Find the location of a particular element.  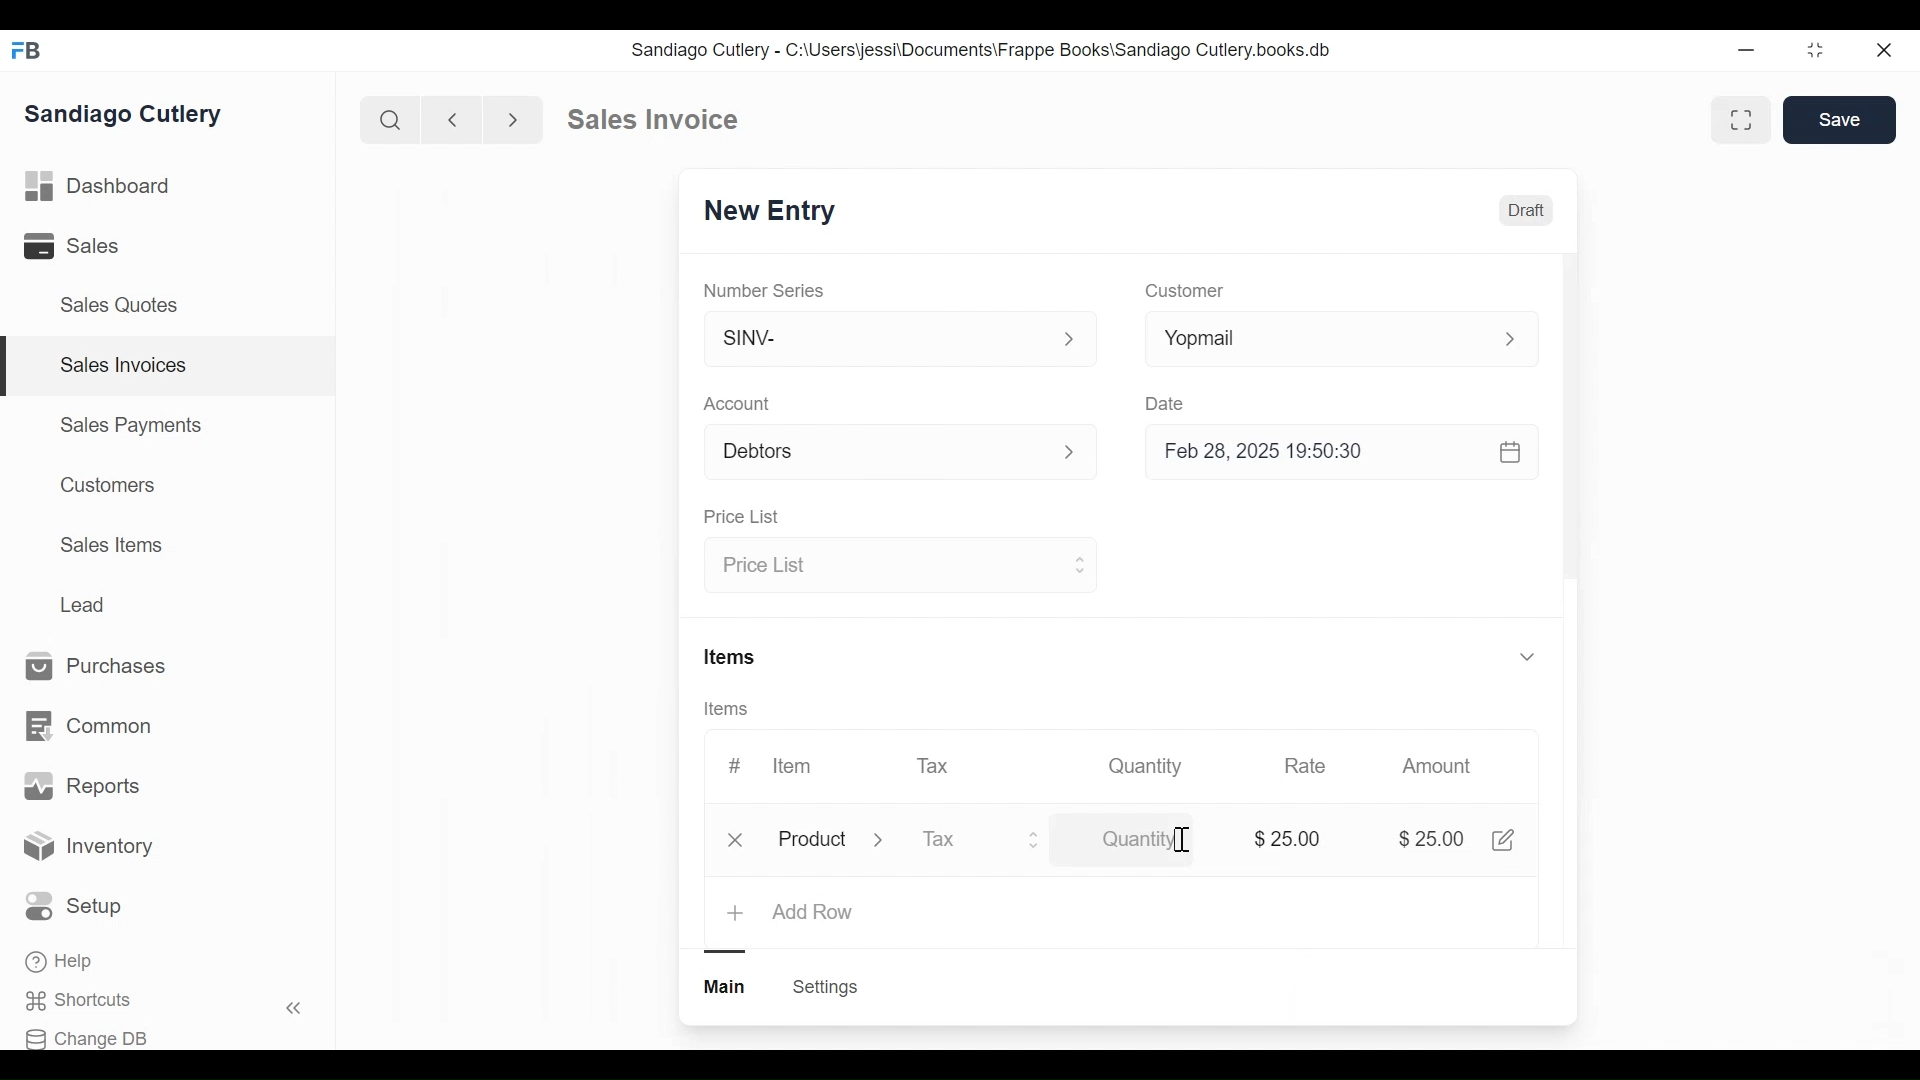

cursor is located at coordinates (1180, 840).